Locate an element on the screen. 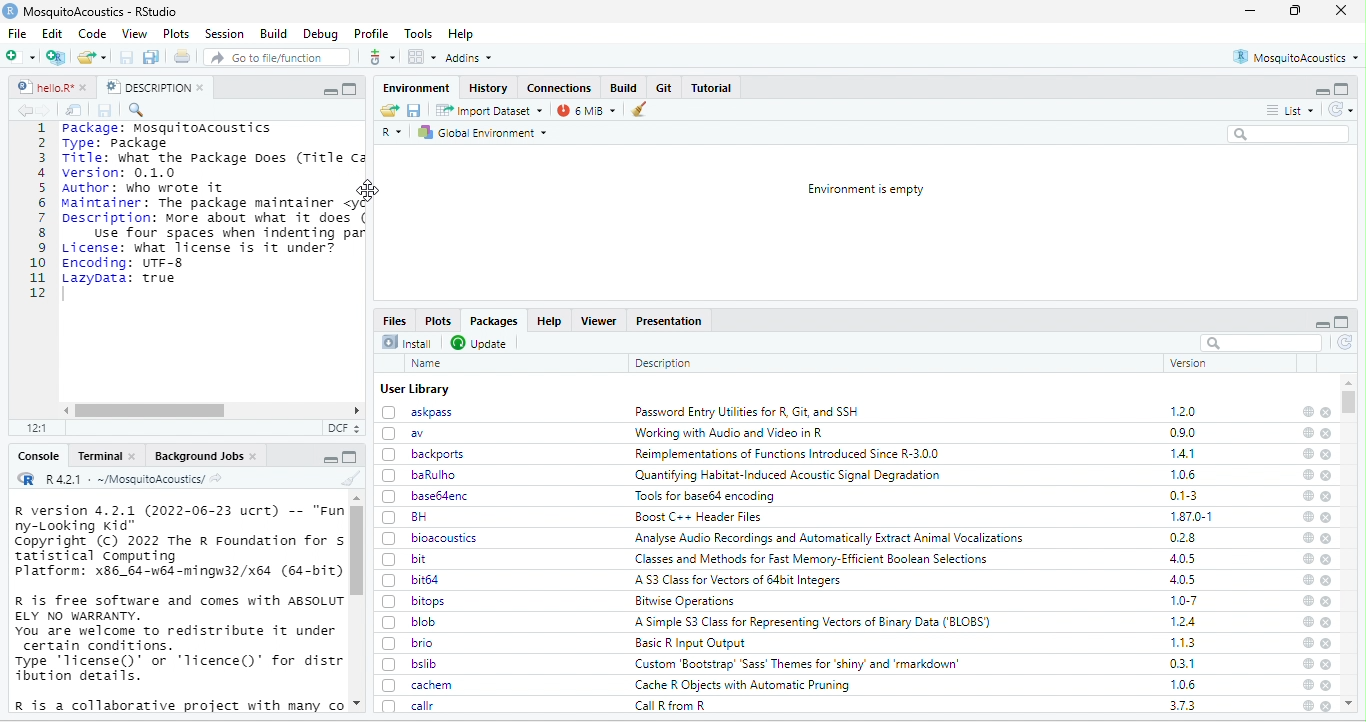 Image resolution: width=1366 pixels, height=722 pixels. 1.2.4 is located at coordinates (1182, 621).